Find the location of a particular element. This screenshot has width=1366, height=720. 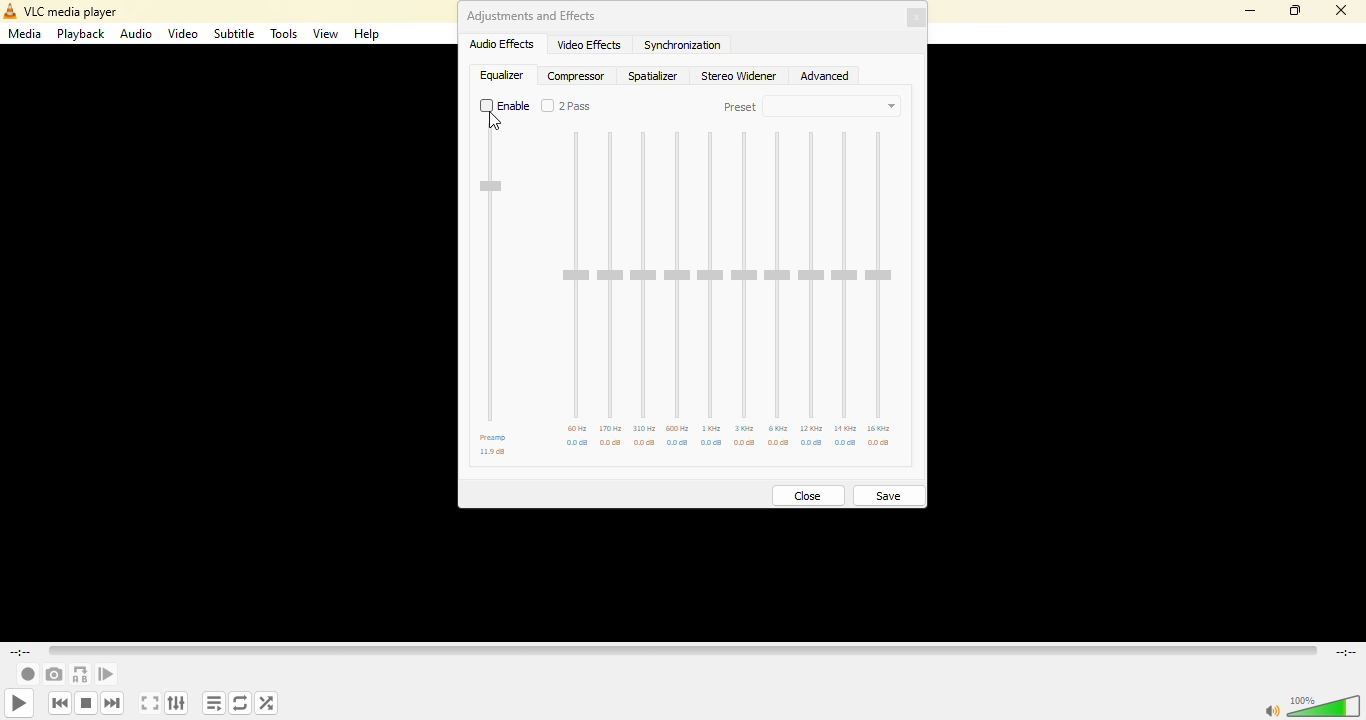

advanced is located at coordinates (829, 77).